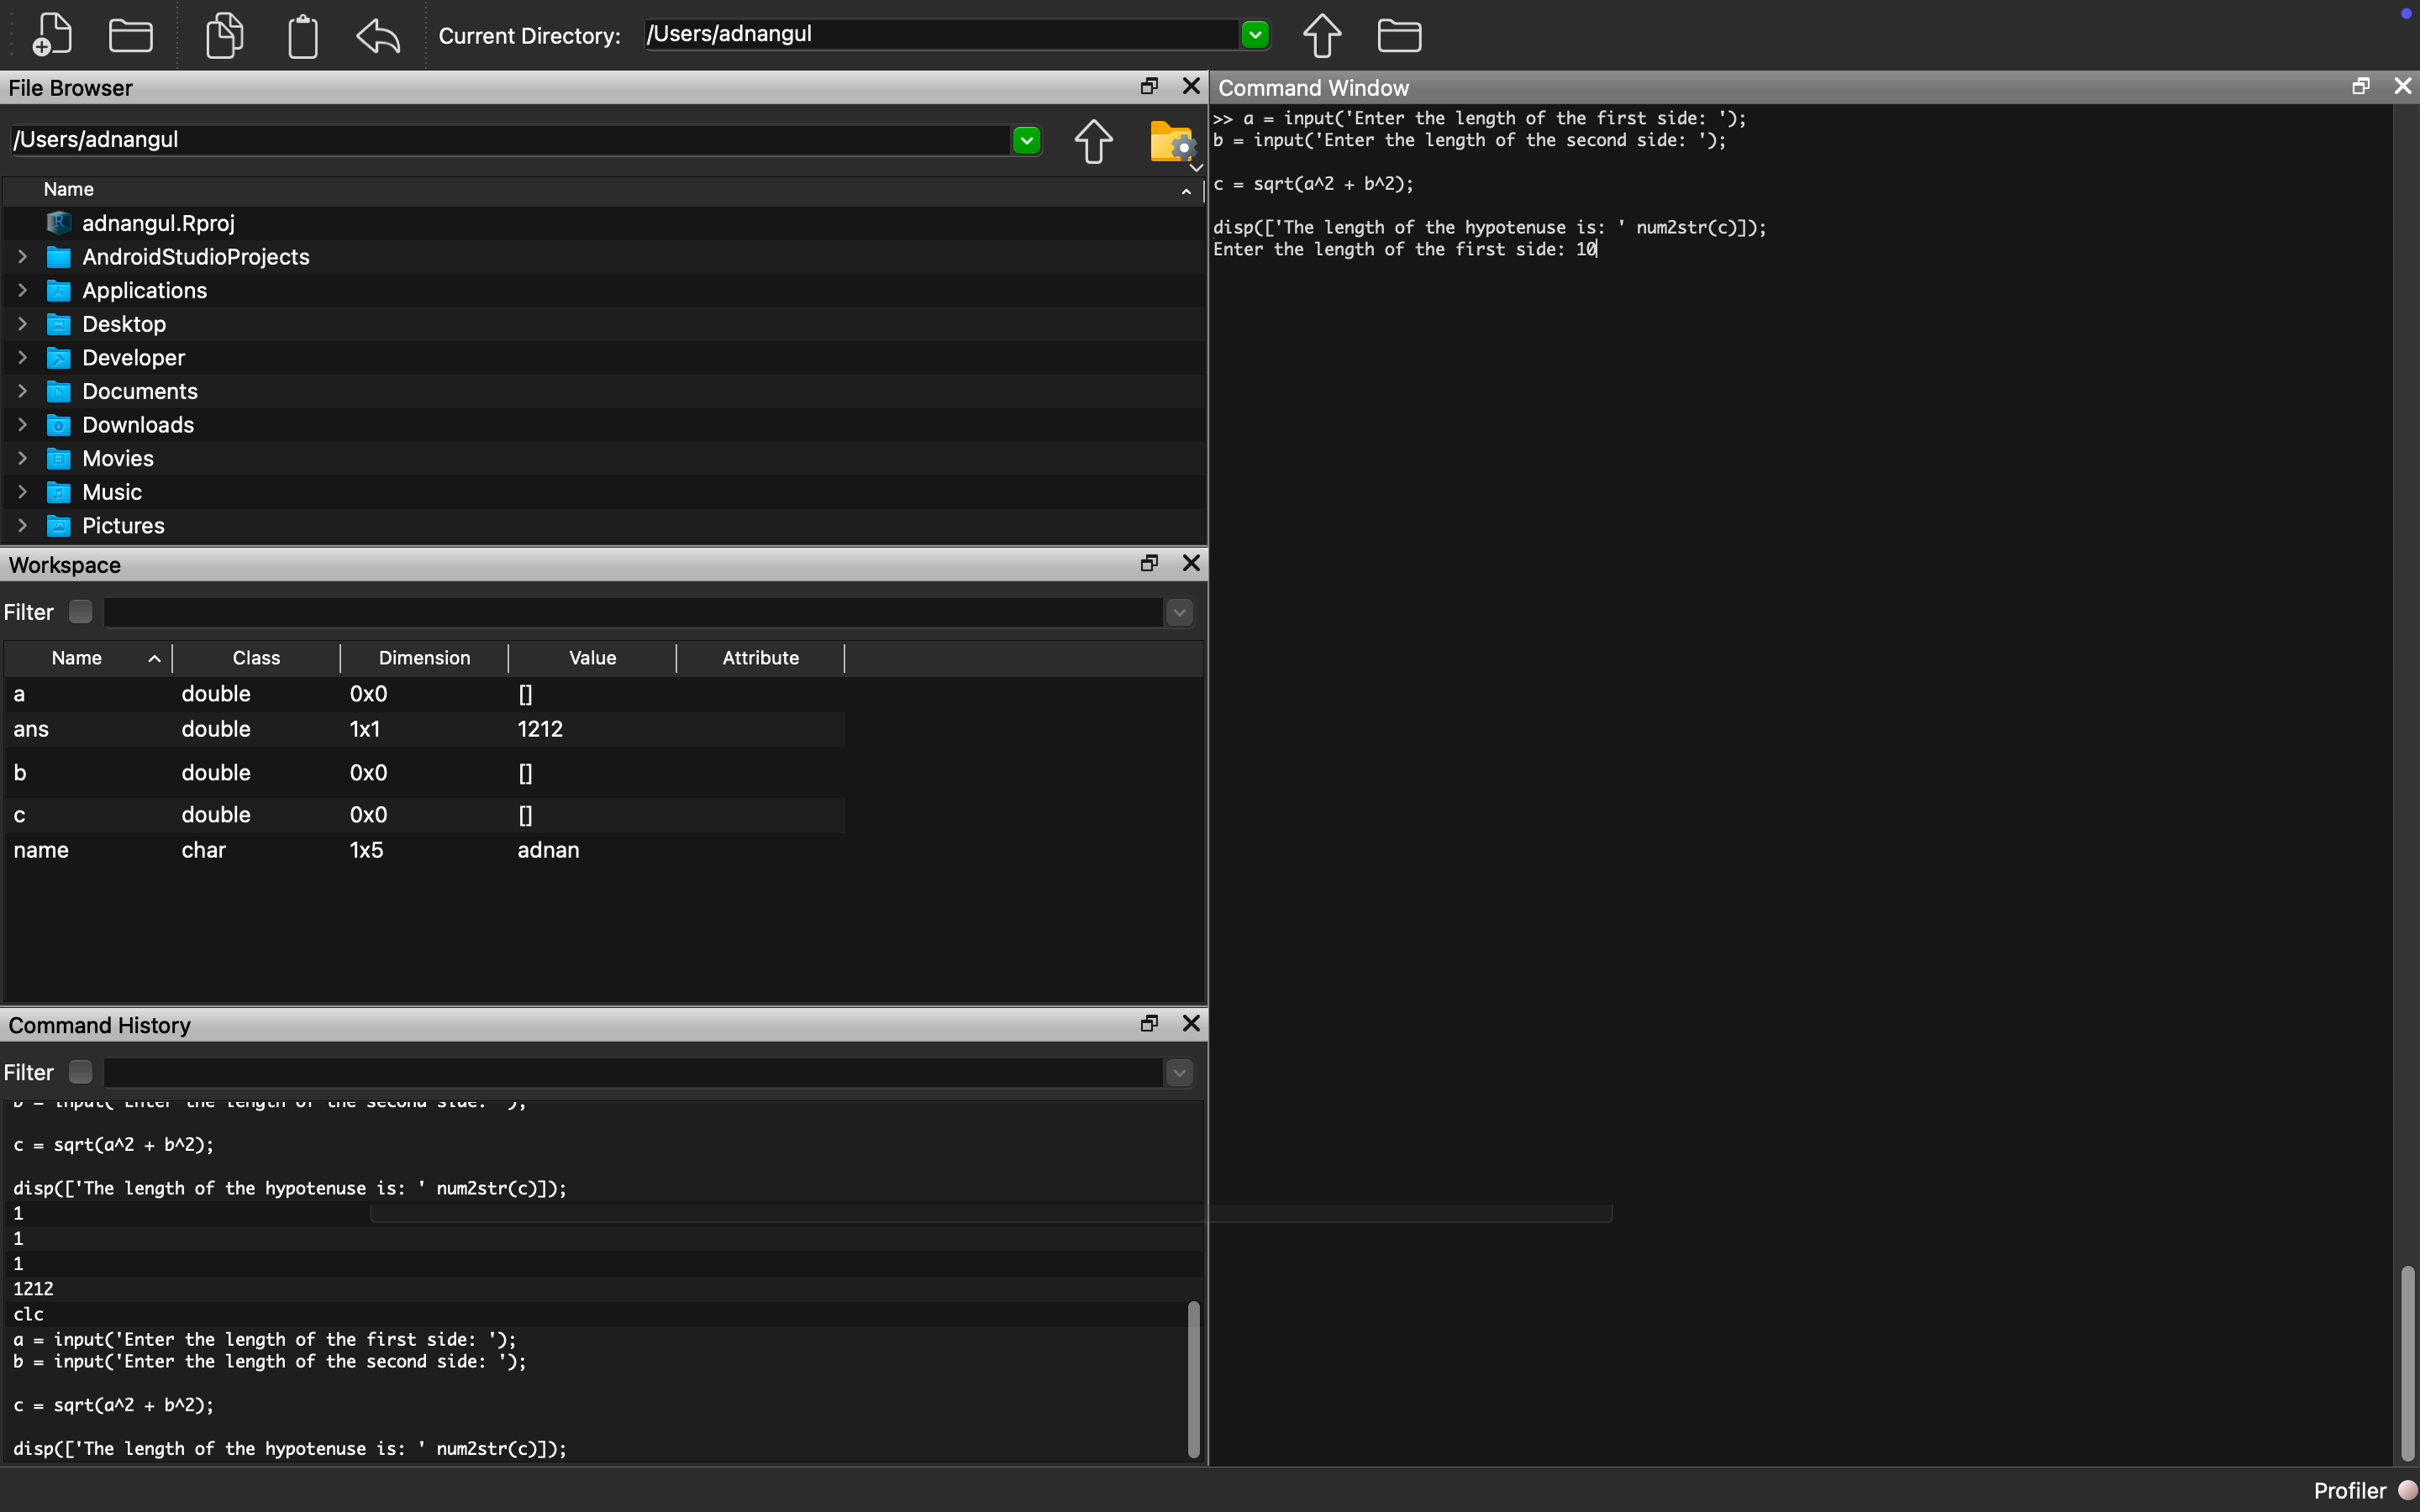  What do you see at coordinates (1188, 1361) in the screenshot?
I see `vertical scroll bar` at bounding box center [1188, 1361].